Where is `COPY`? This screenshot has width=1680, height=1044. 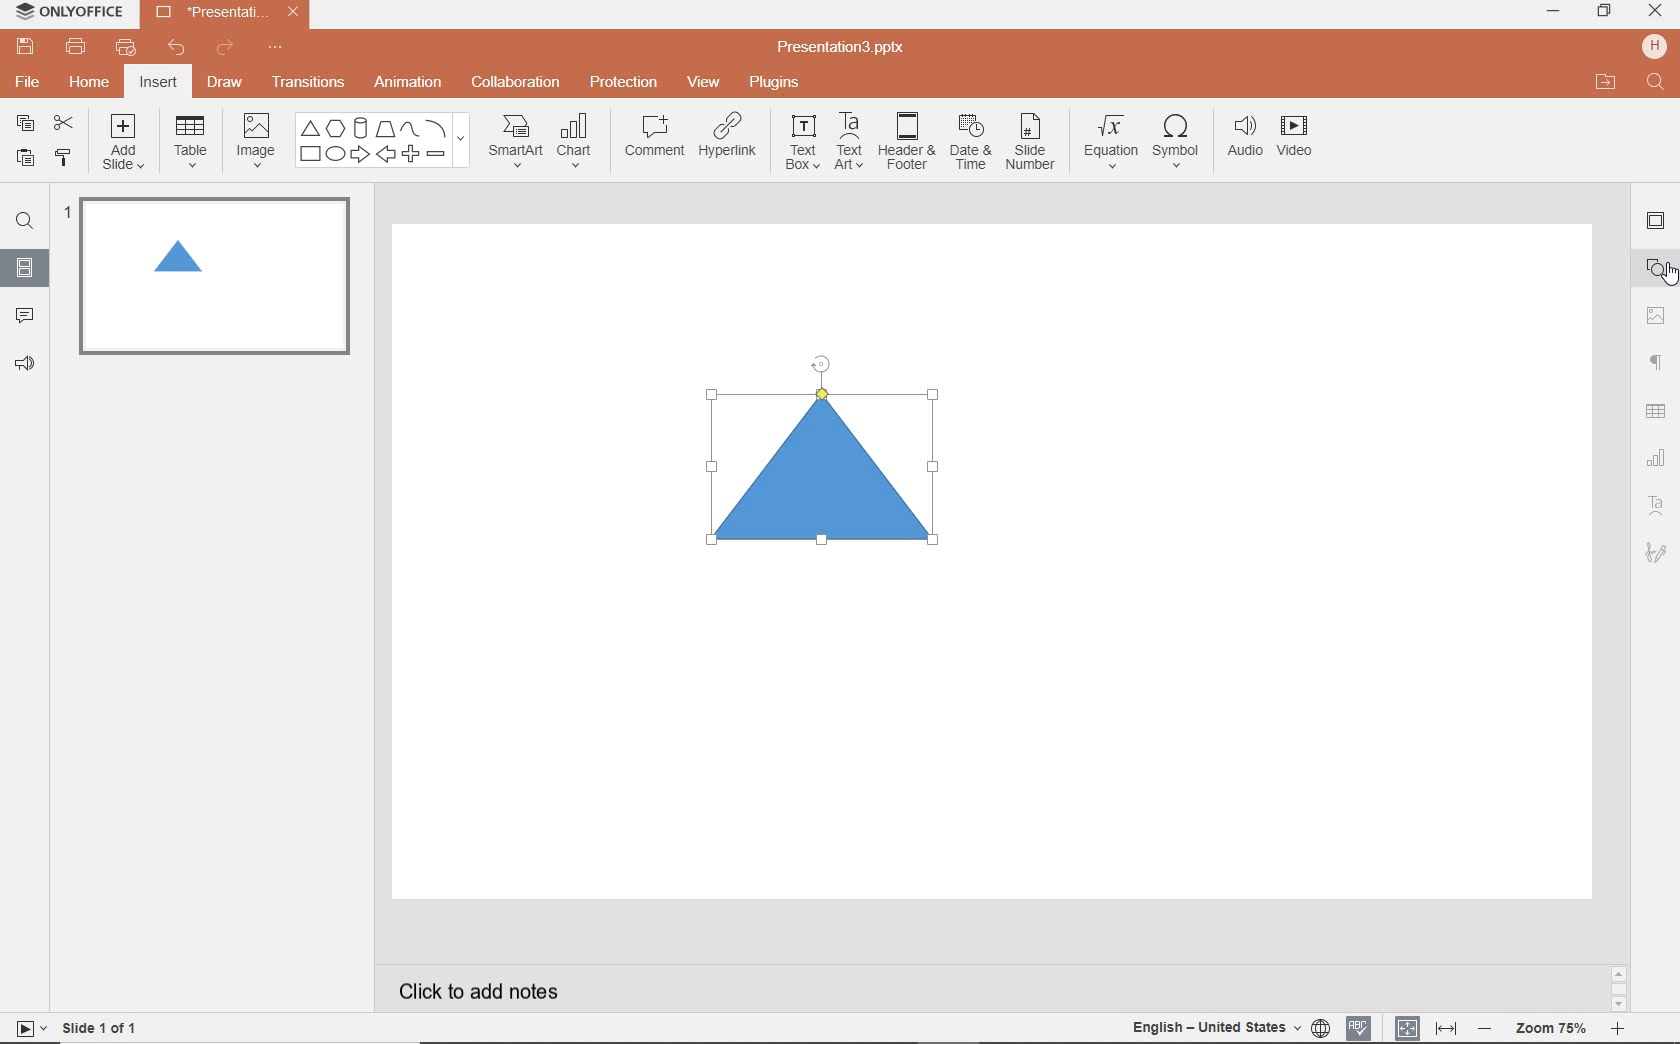
COPY is located at coordinates (26, 126).